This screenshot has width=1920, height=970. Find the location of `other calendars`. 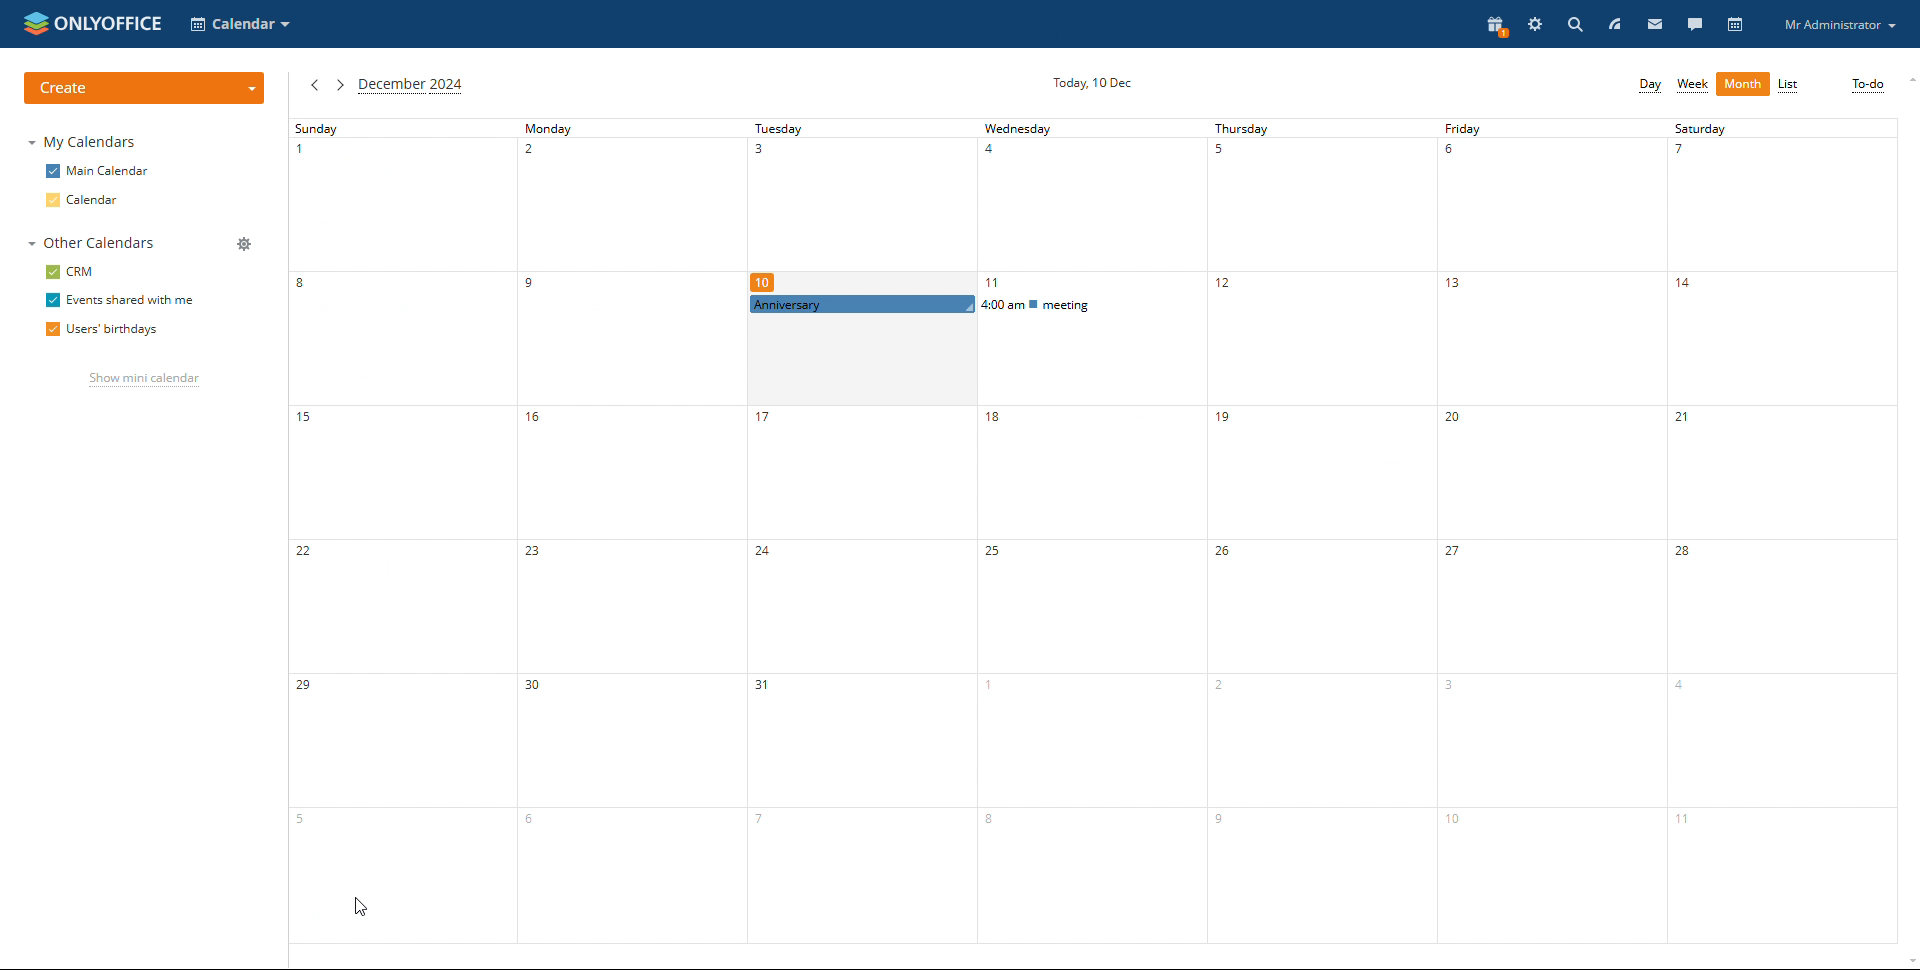

other calendars is located at coordinates (89, 244).